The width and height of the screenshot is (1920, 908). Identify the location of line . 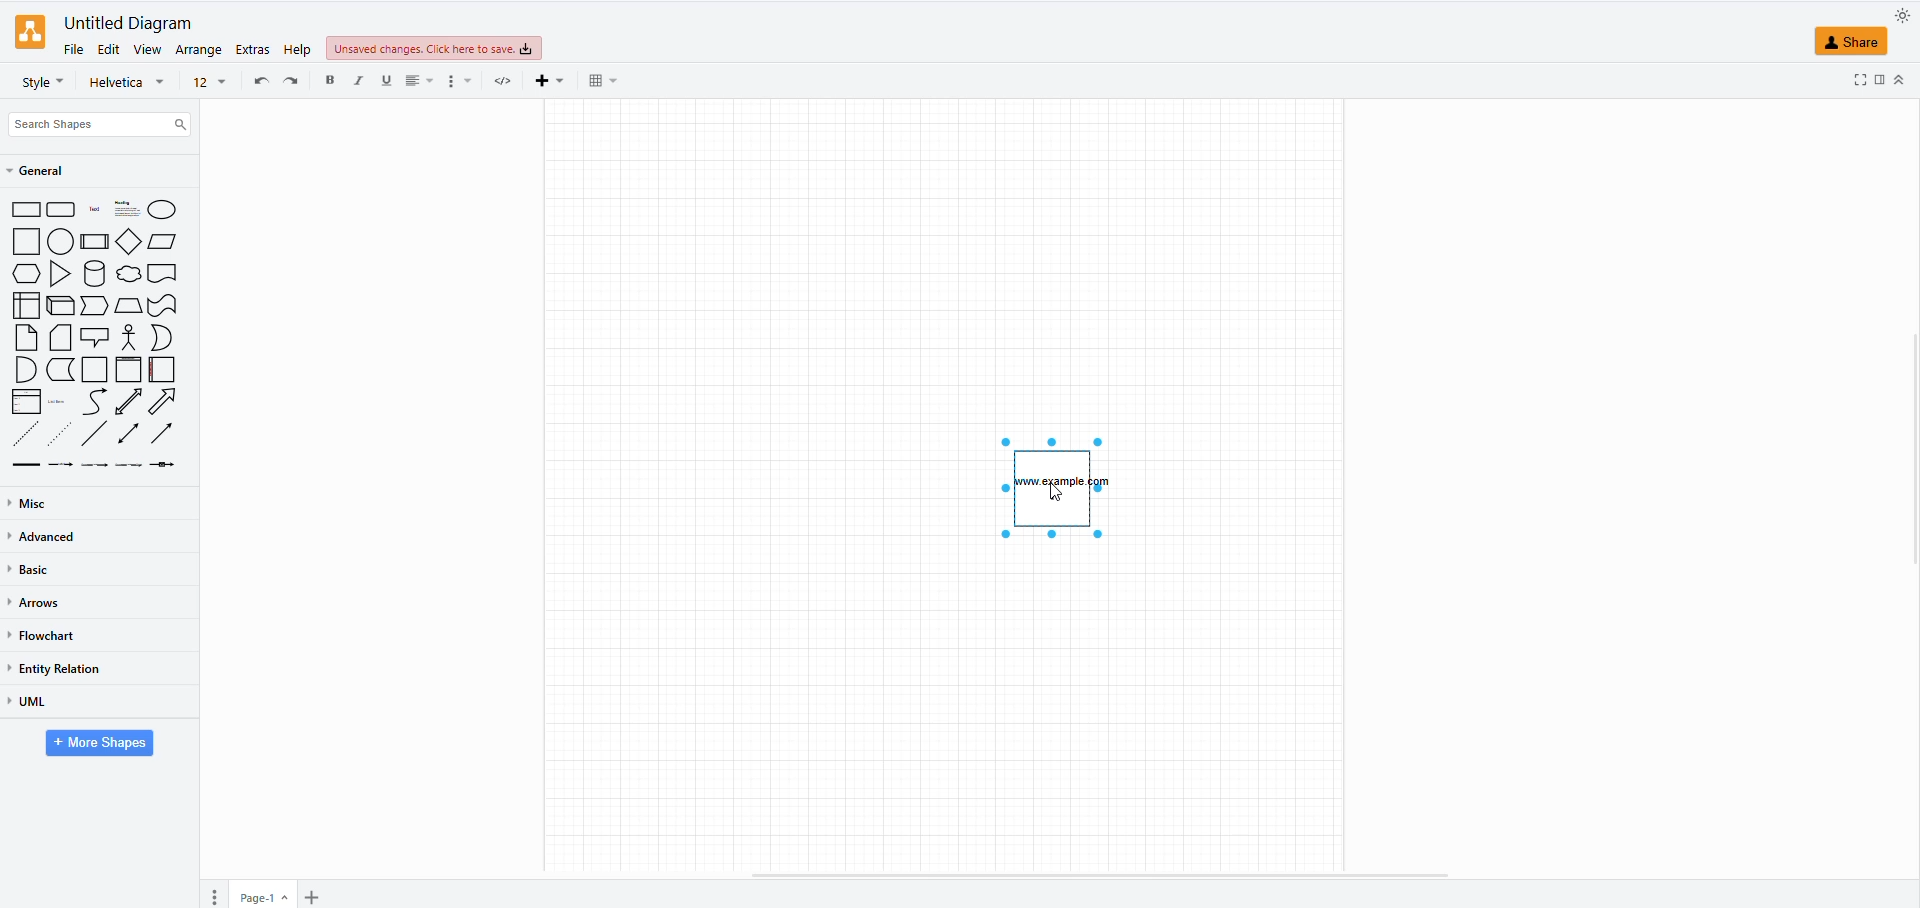
(95, 434).